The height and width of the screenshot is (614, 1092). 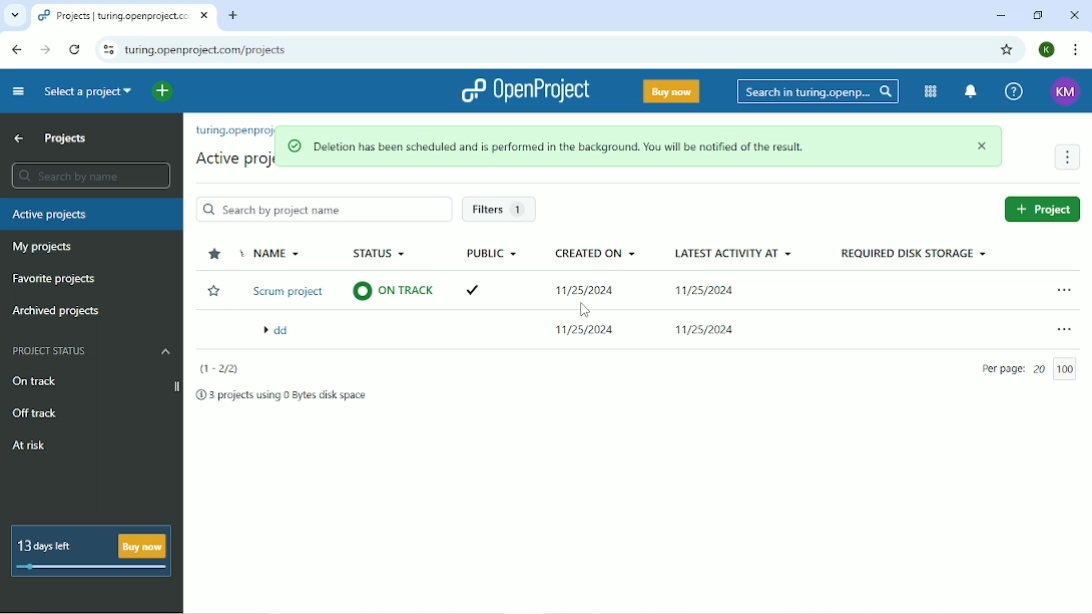 What do you see at coordinates (818, 91) in the screenshot?
I see `Search in turin.openprojects.com` at bounding box center [818, 91].